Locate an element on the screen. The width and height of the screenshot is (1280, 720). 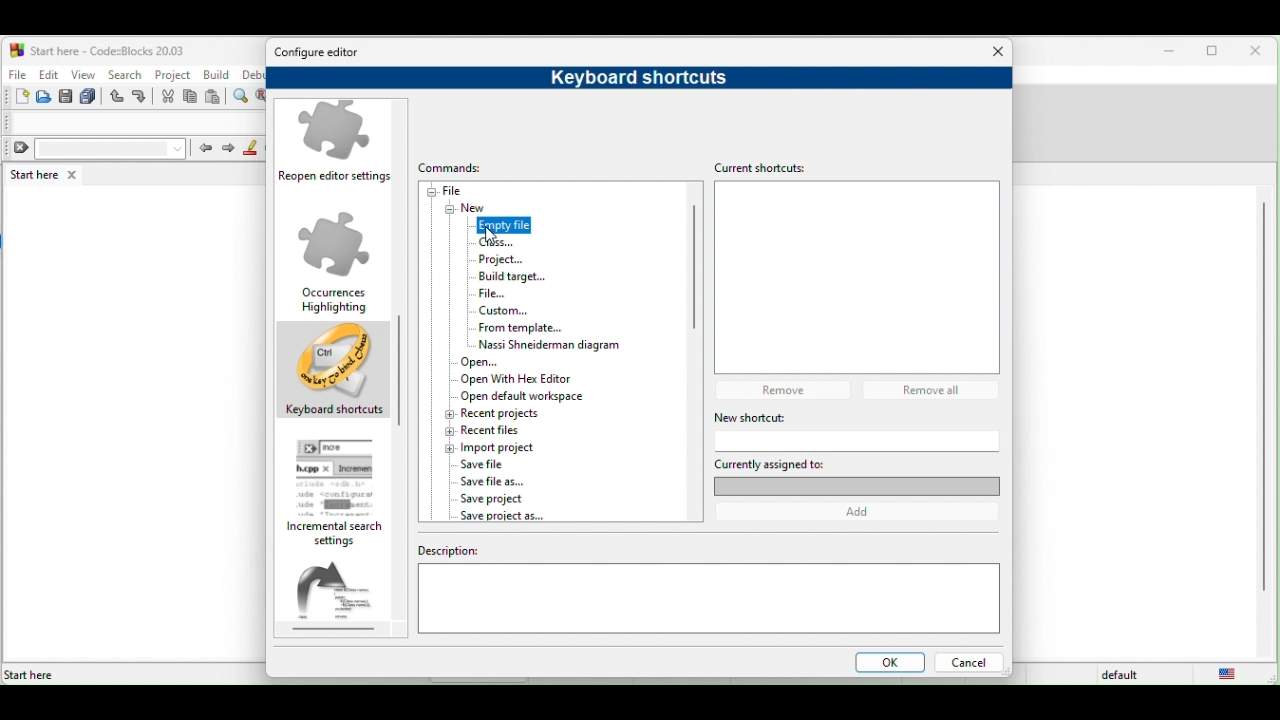
currently assigned to is located at coordinates (856, 475).